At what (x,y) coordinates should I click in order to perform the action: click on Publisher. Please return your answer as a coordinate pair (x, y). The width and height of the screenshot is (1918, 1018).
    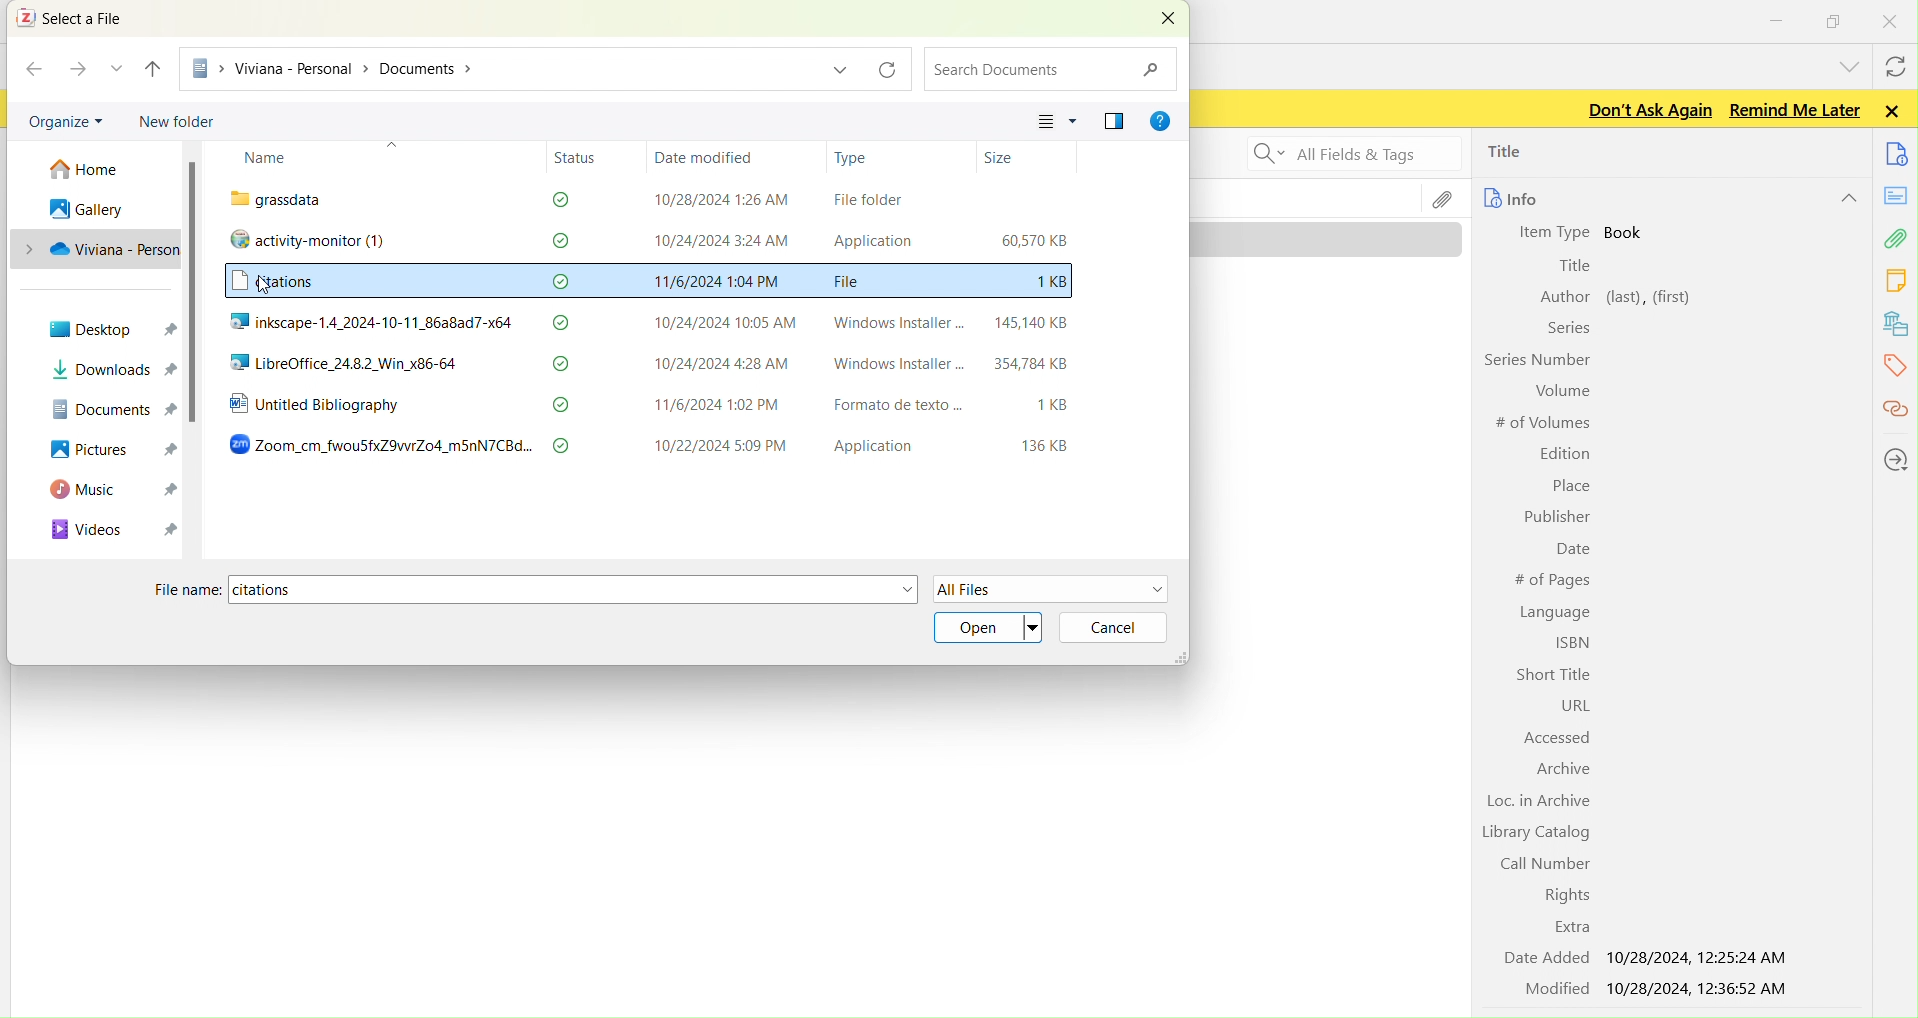
    Looking at the image, I should click on (1554, 516).